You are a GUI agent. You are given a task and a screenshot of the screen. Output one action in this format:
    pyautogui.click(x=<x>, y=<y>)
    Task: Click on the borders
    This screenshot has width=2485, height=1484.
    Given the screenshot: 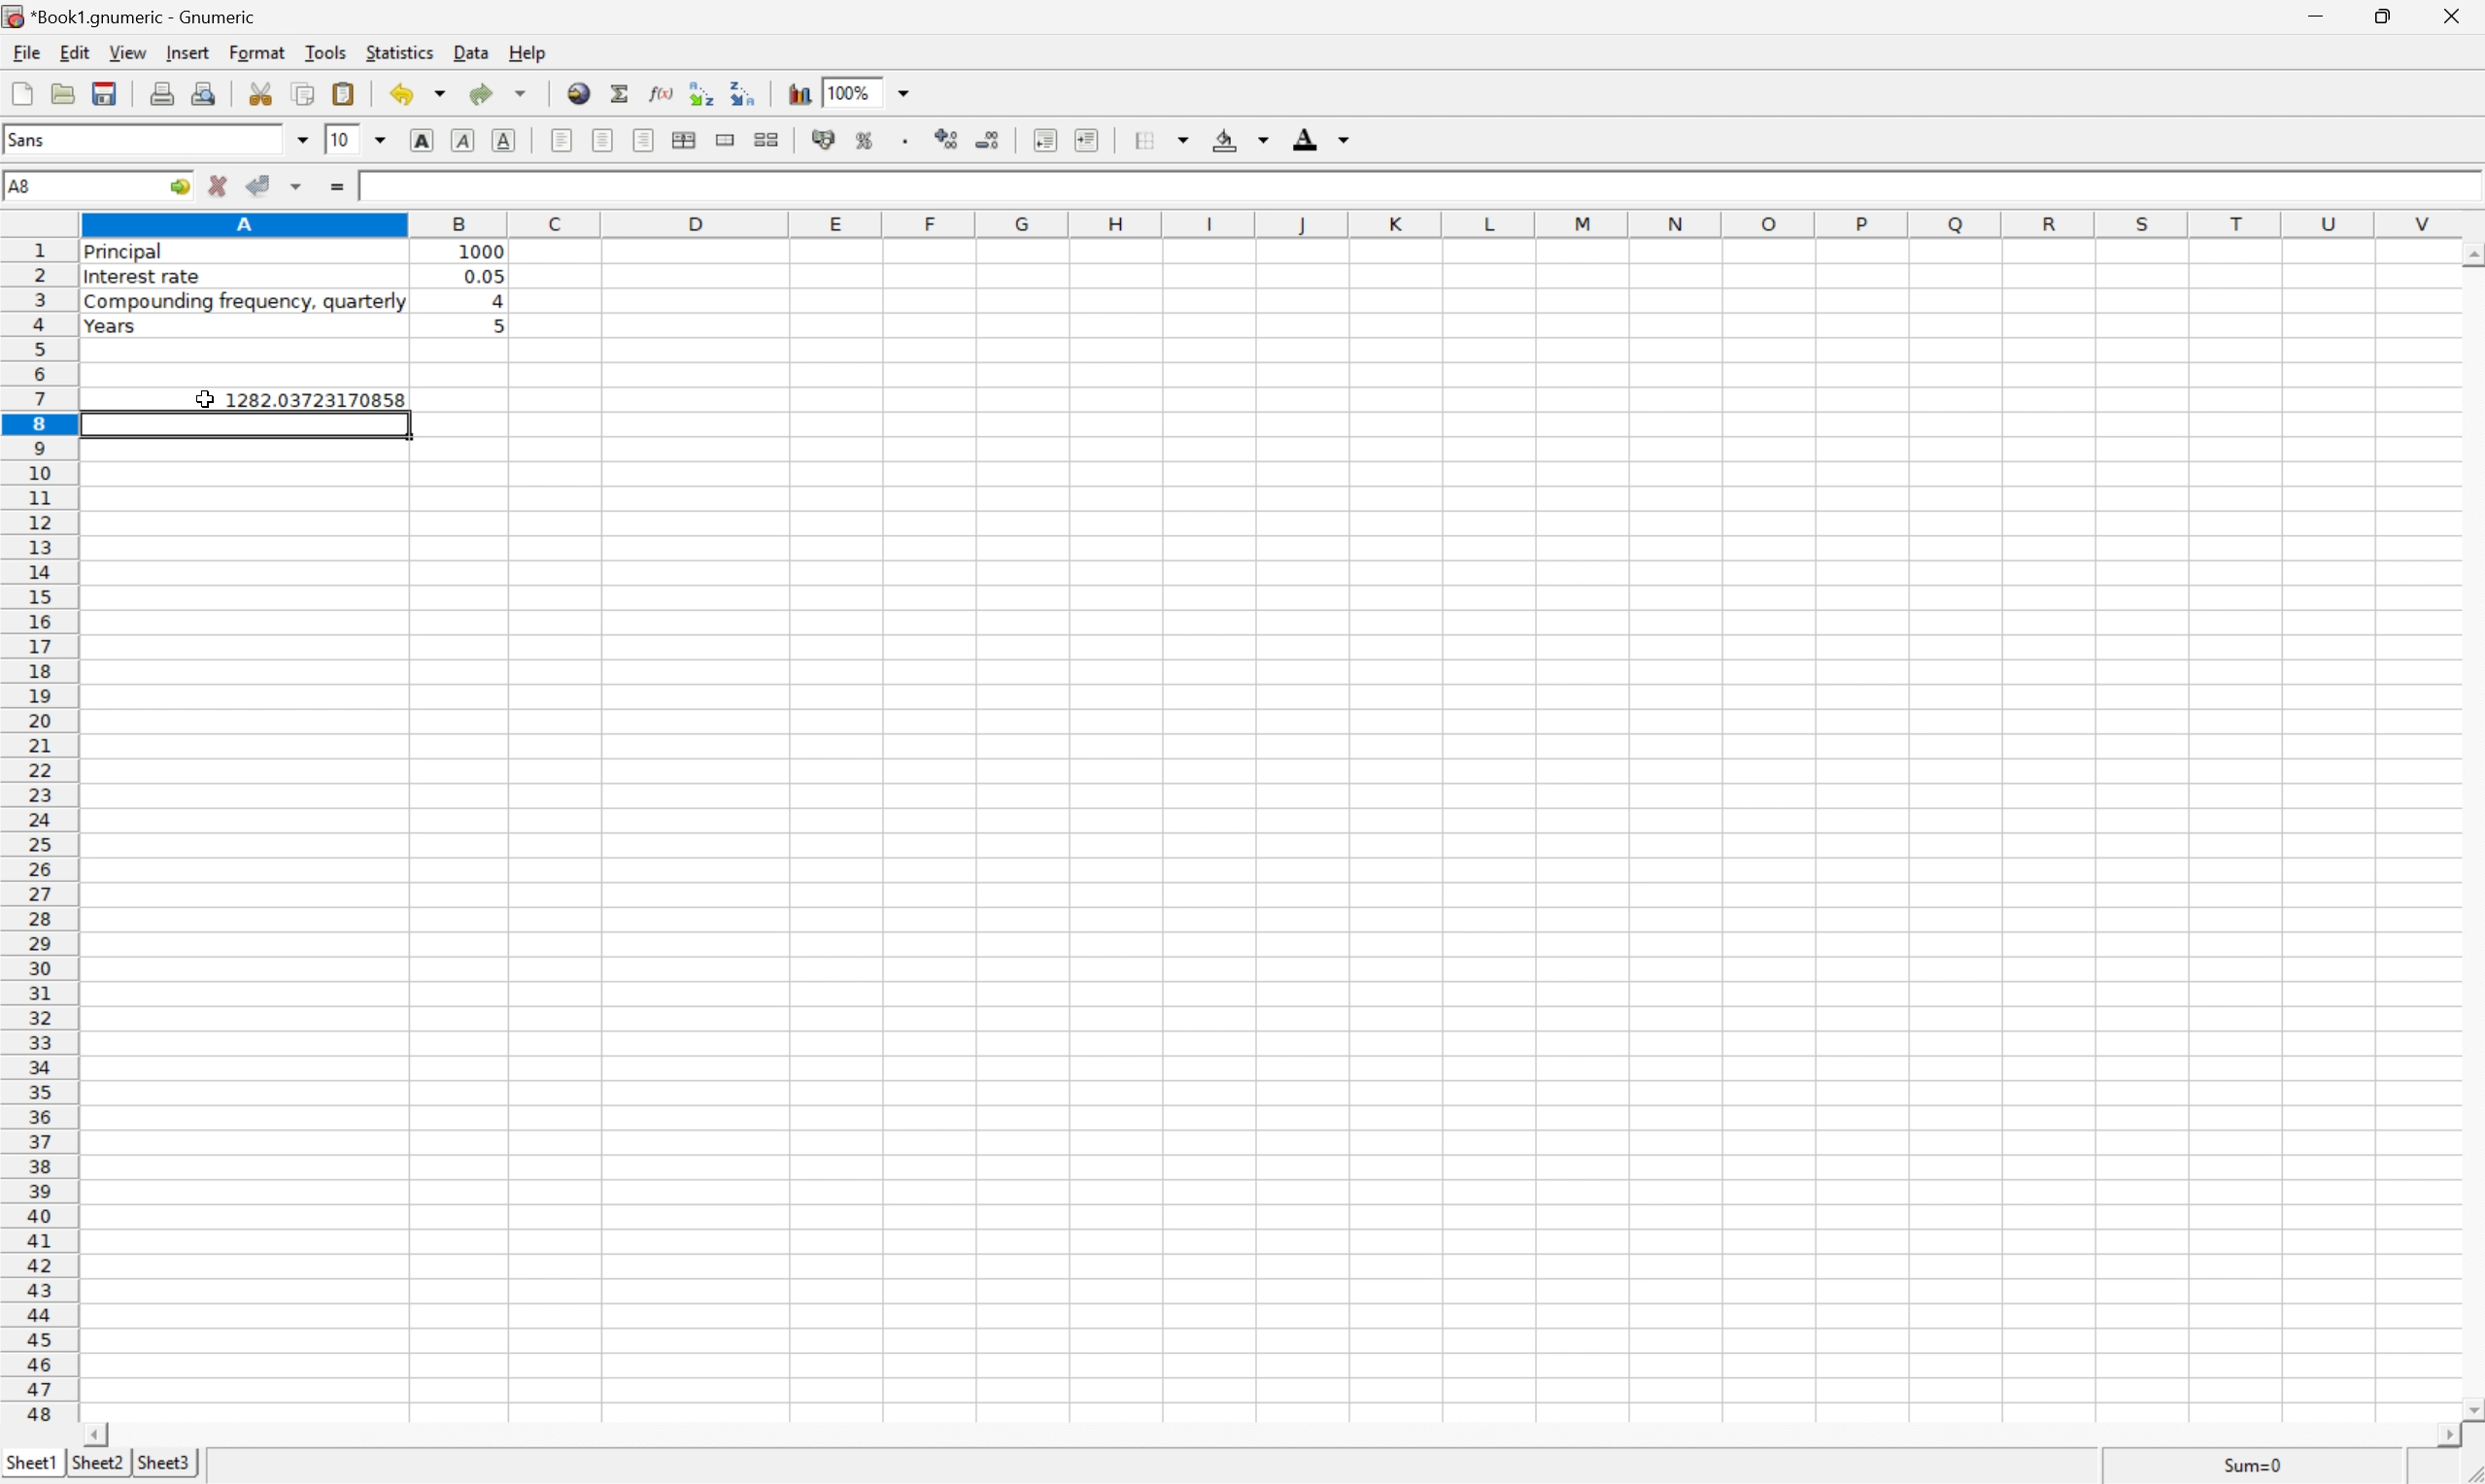 What is the action you would take?
    pyautogui.click(x=1162, y=138)
    